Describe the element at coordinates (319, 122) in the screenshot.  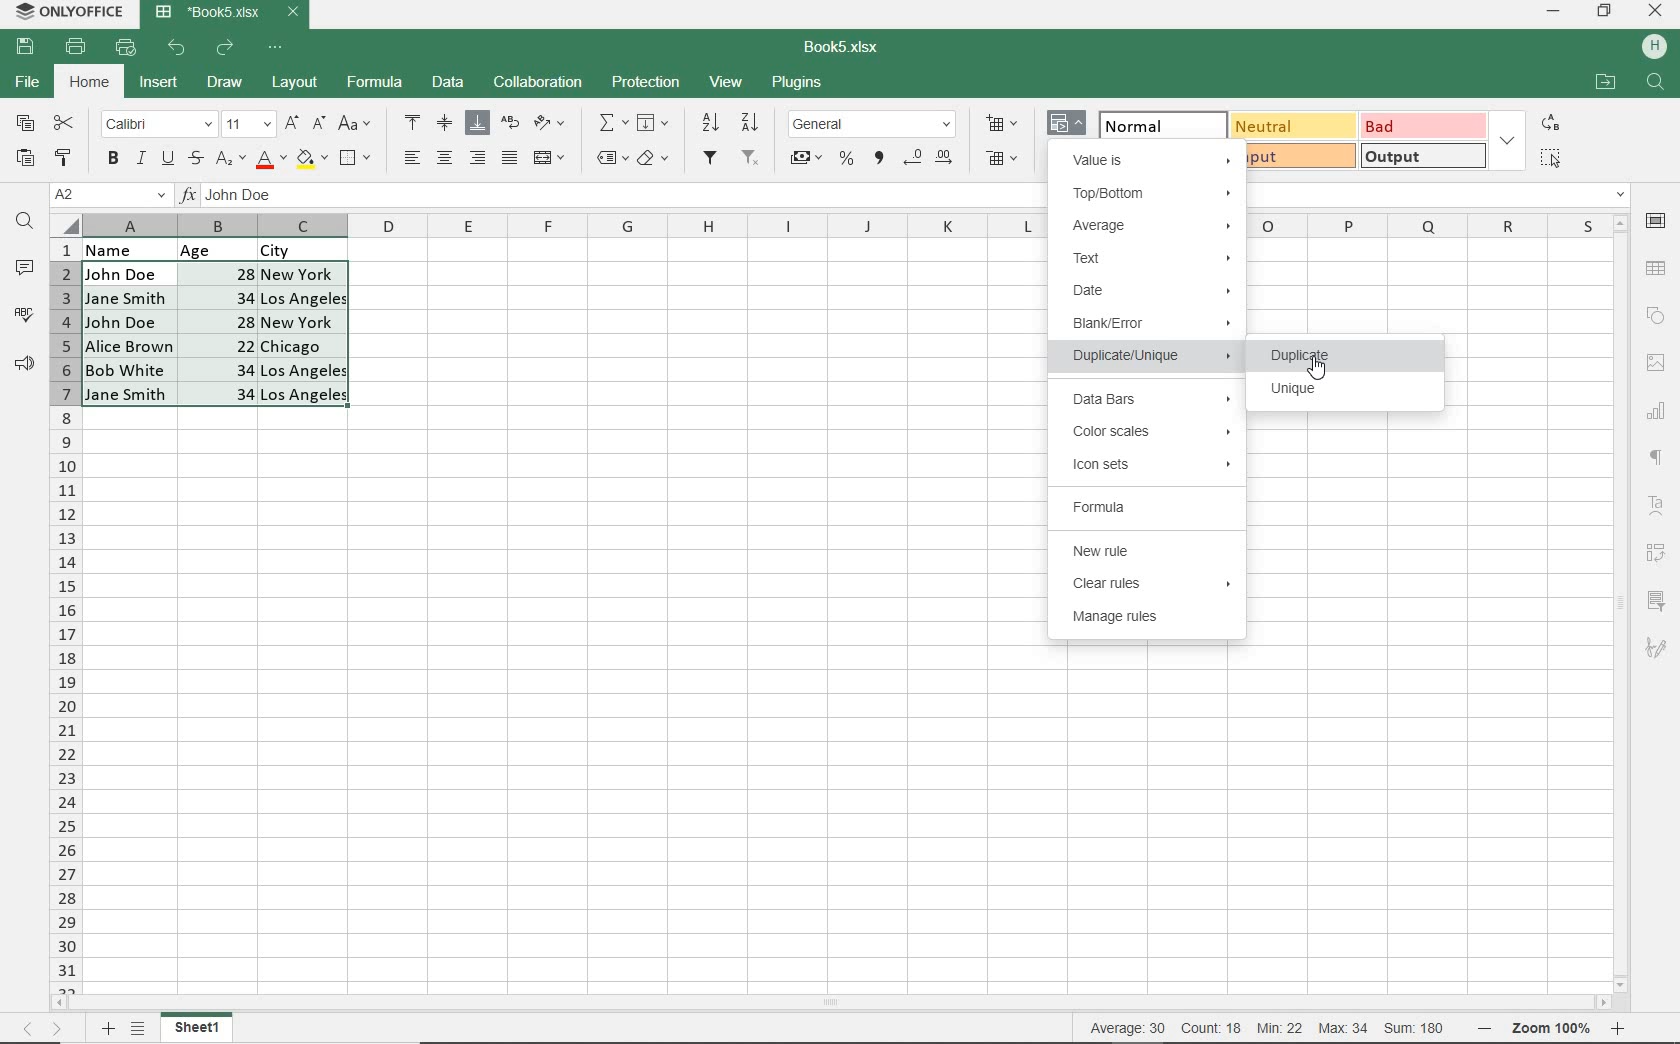
I see `DECREMENT FONT SIZE` at that location.